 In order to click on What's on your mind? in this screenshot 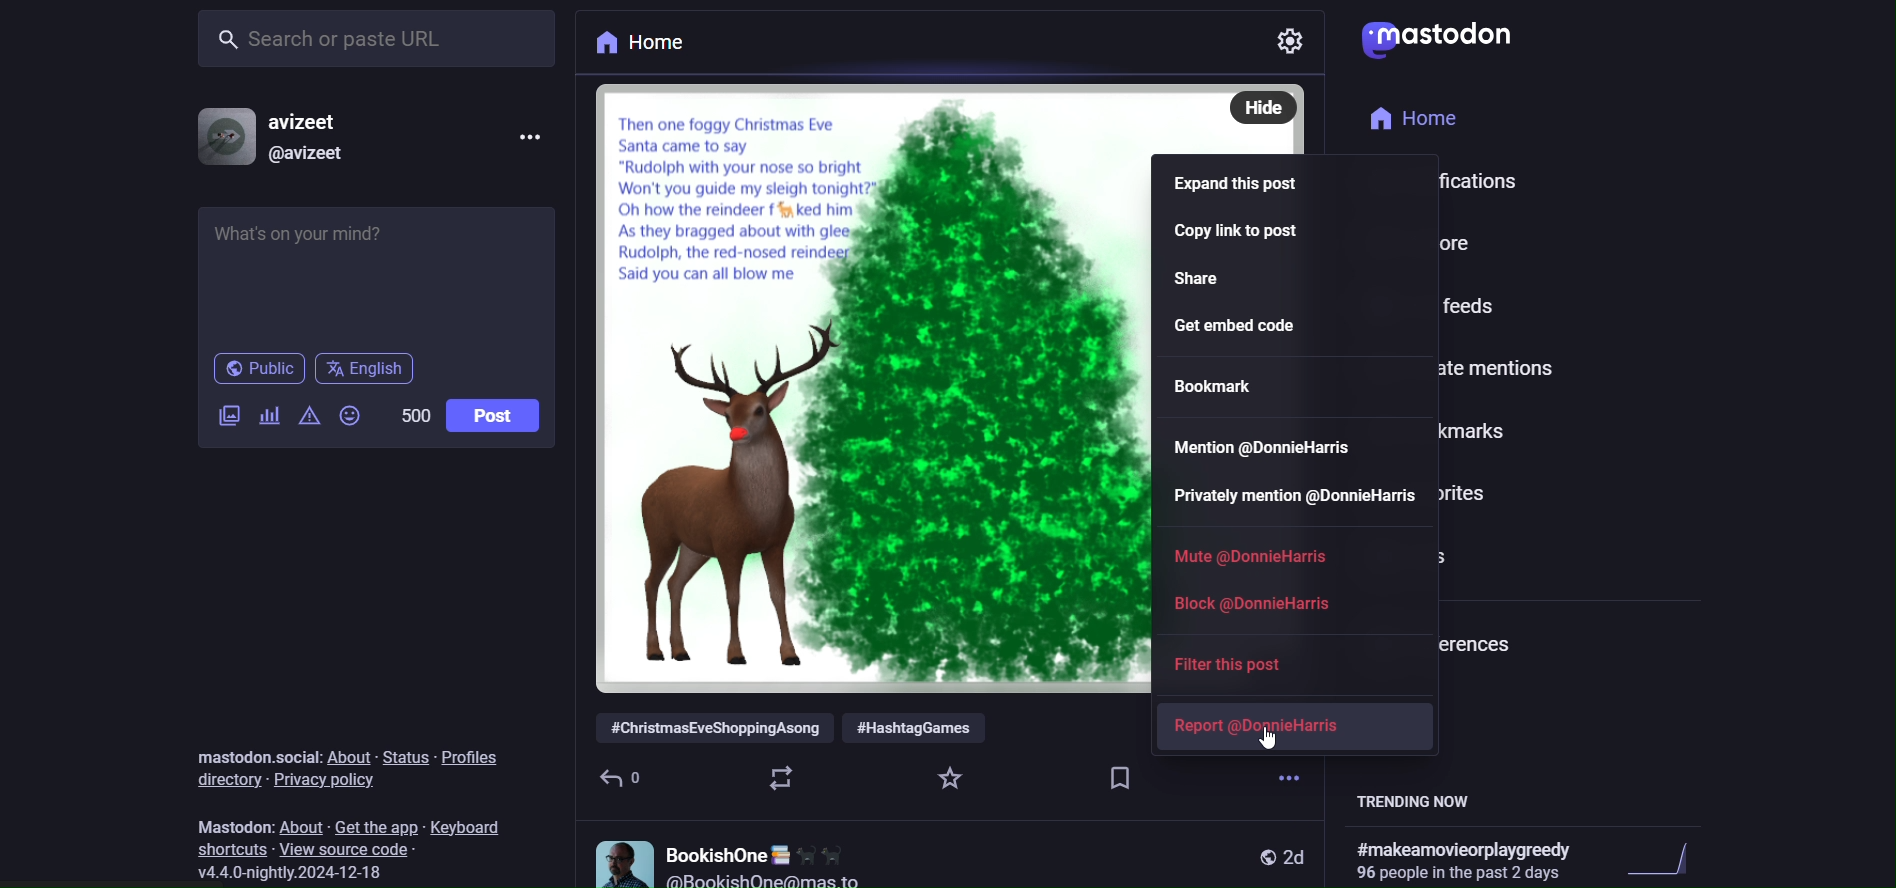, I will do `click(379, 268)`.